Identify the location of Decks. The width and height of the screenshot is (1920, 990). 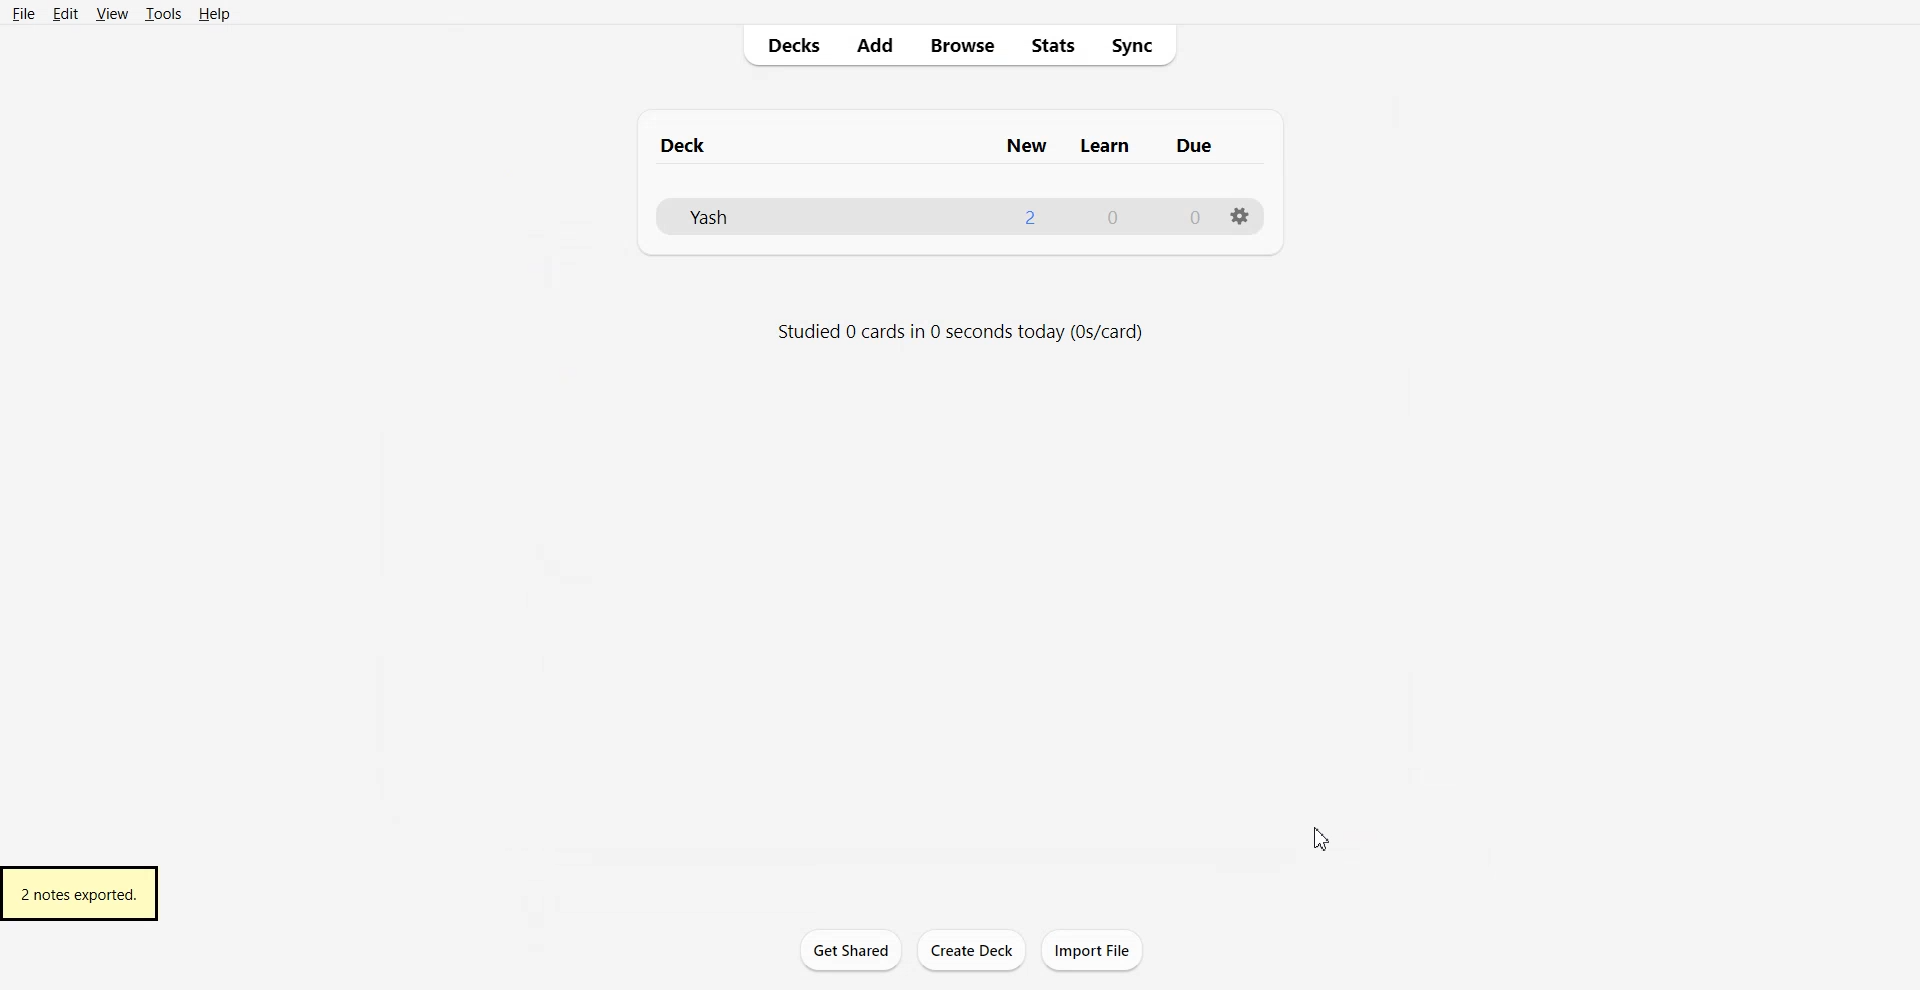
(788, 47).